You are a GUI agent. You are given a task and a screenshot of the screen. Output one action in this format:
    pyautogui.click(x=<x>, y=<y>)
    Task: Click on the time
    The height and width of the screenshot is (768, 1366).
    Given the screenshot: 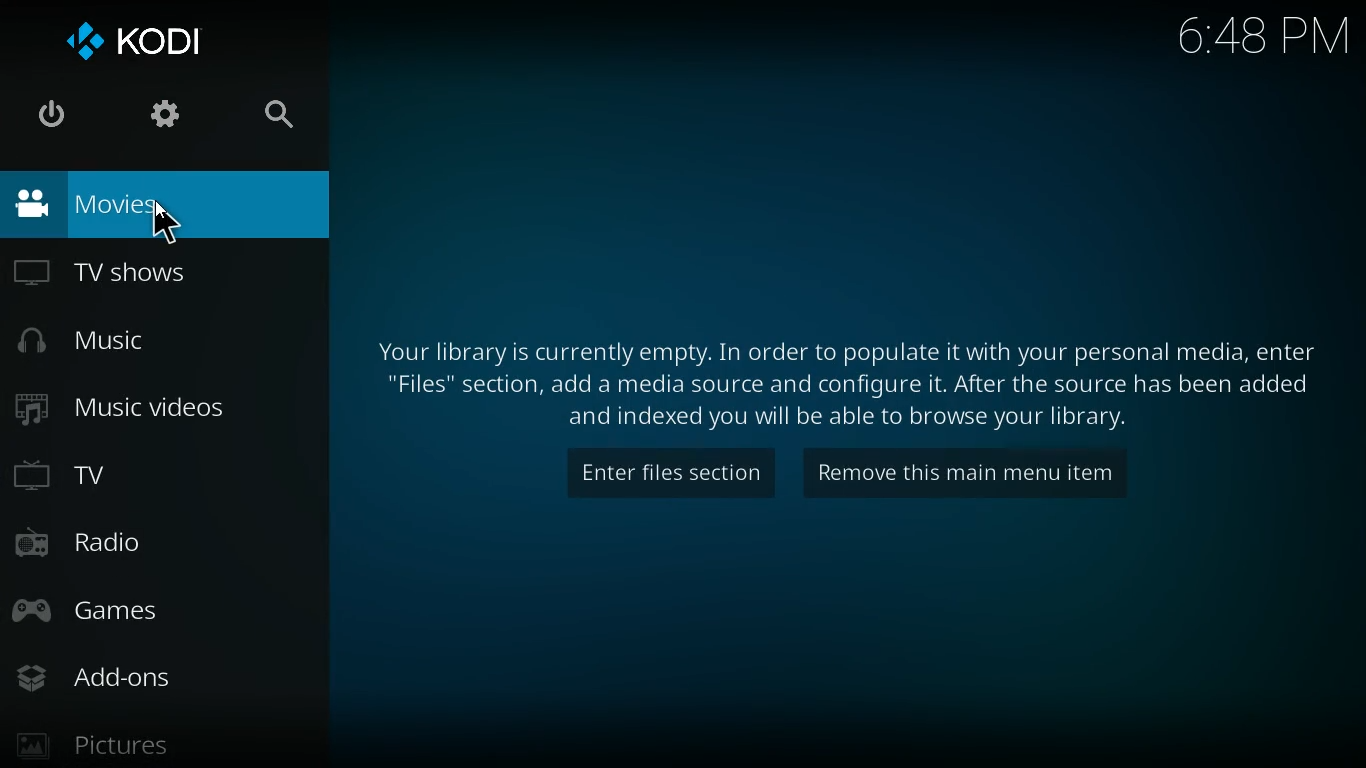 What is the action you would take?
    pyautogui.click(x=1245, y=43)
    